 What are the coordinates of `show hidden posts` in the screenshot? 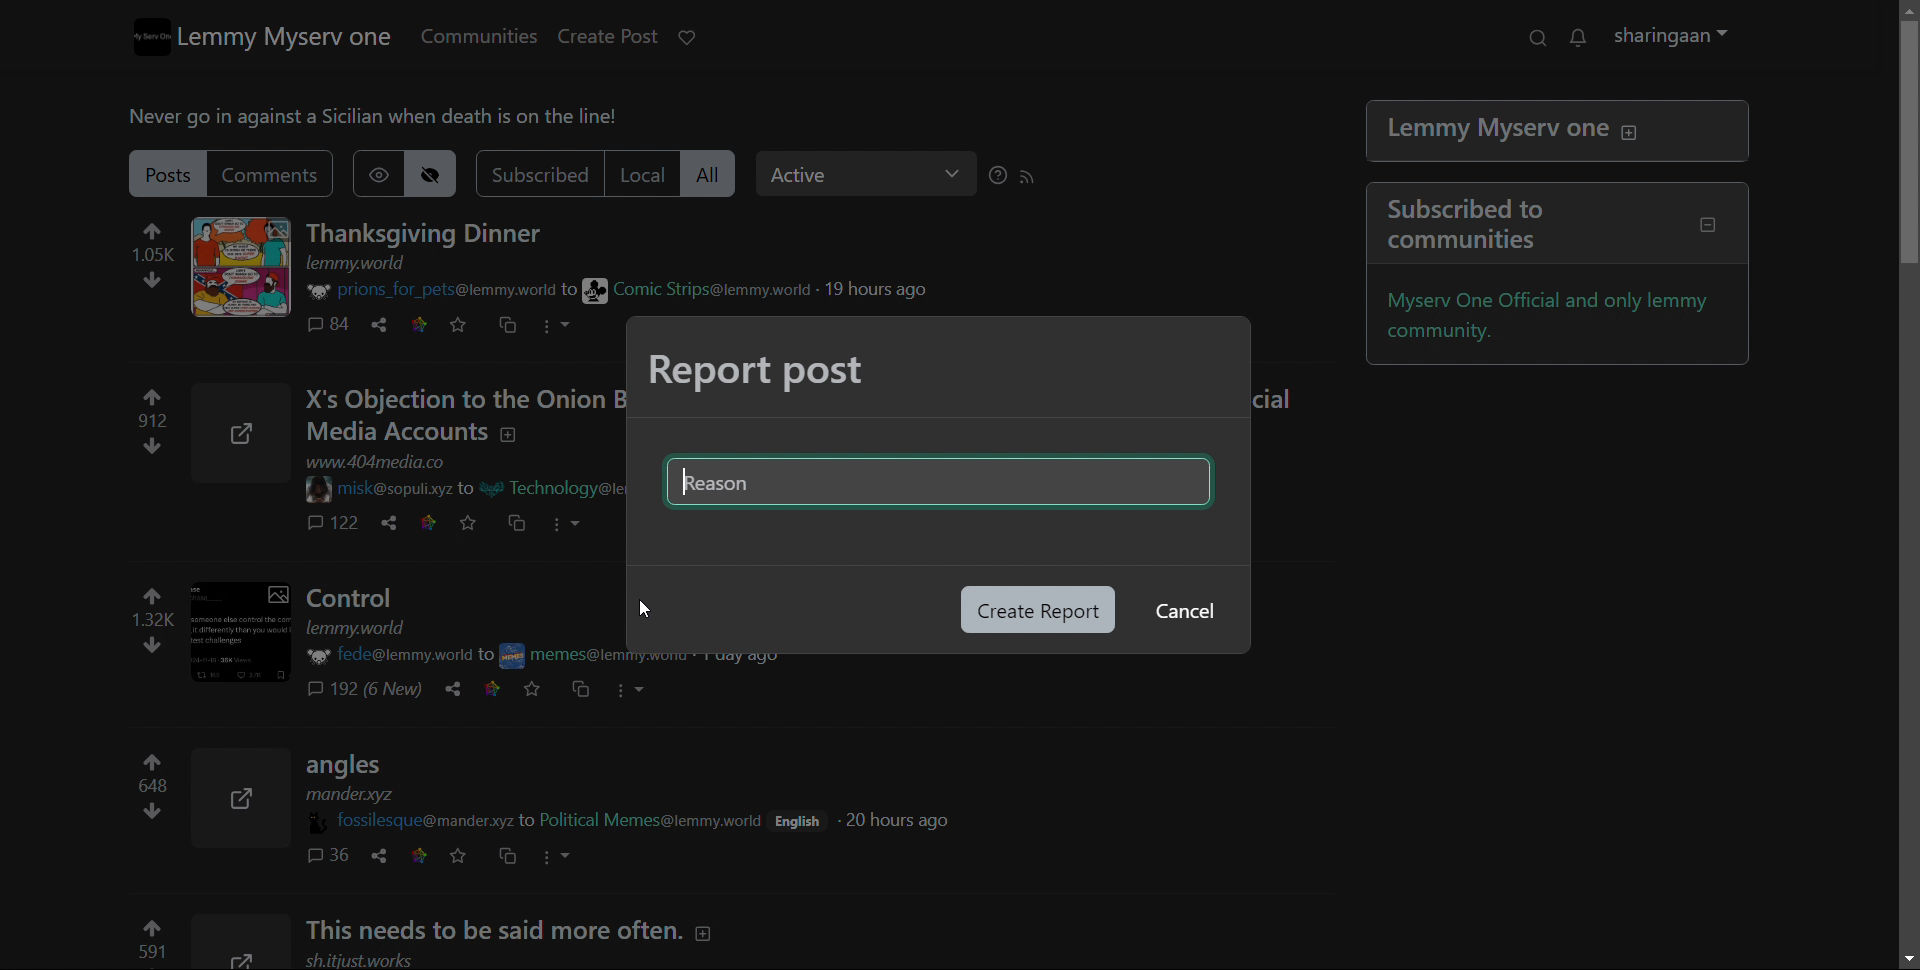 It's located at (388, 173).